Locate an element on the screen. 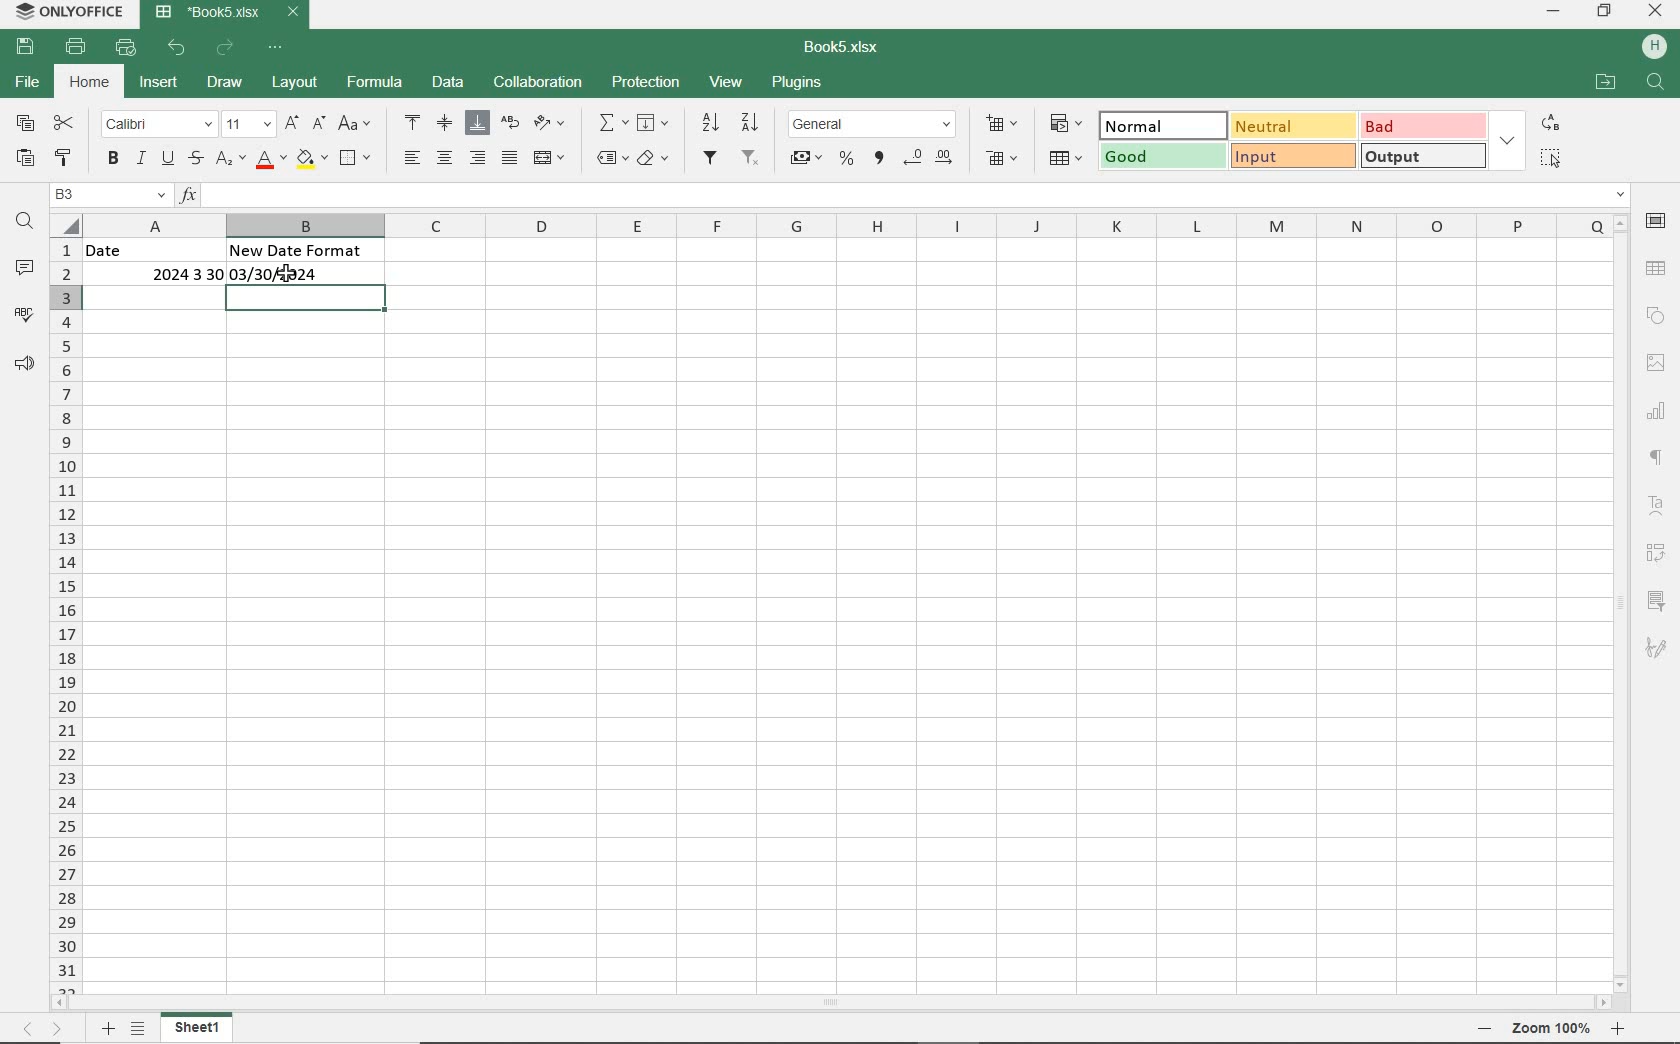  EXPAND is located at coordinates (1508, 143).